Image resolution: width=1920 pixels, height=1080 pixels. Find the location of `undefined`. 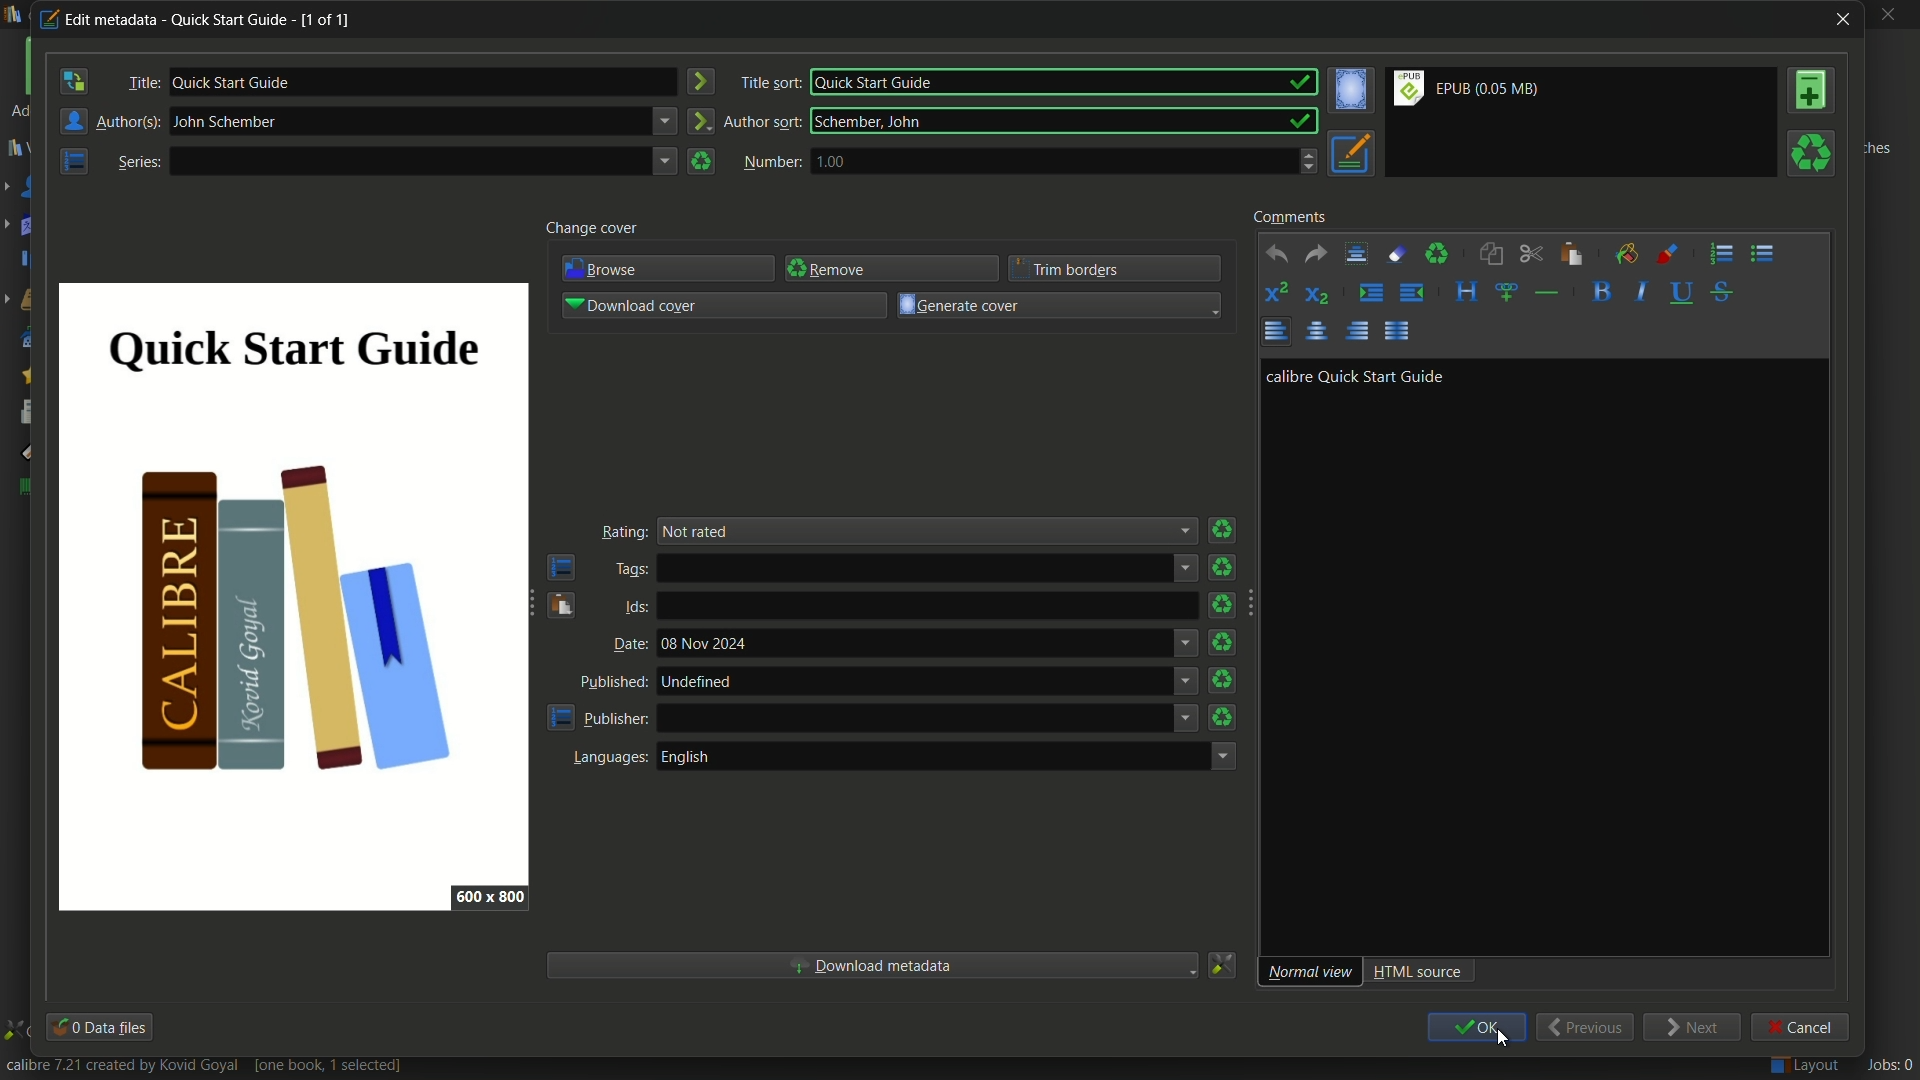

undefined is located at coordinates (711, 681).